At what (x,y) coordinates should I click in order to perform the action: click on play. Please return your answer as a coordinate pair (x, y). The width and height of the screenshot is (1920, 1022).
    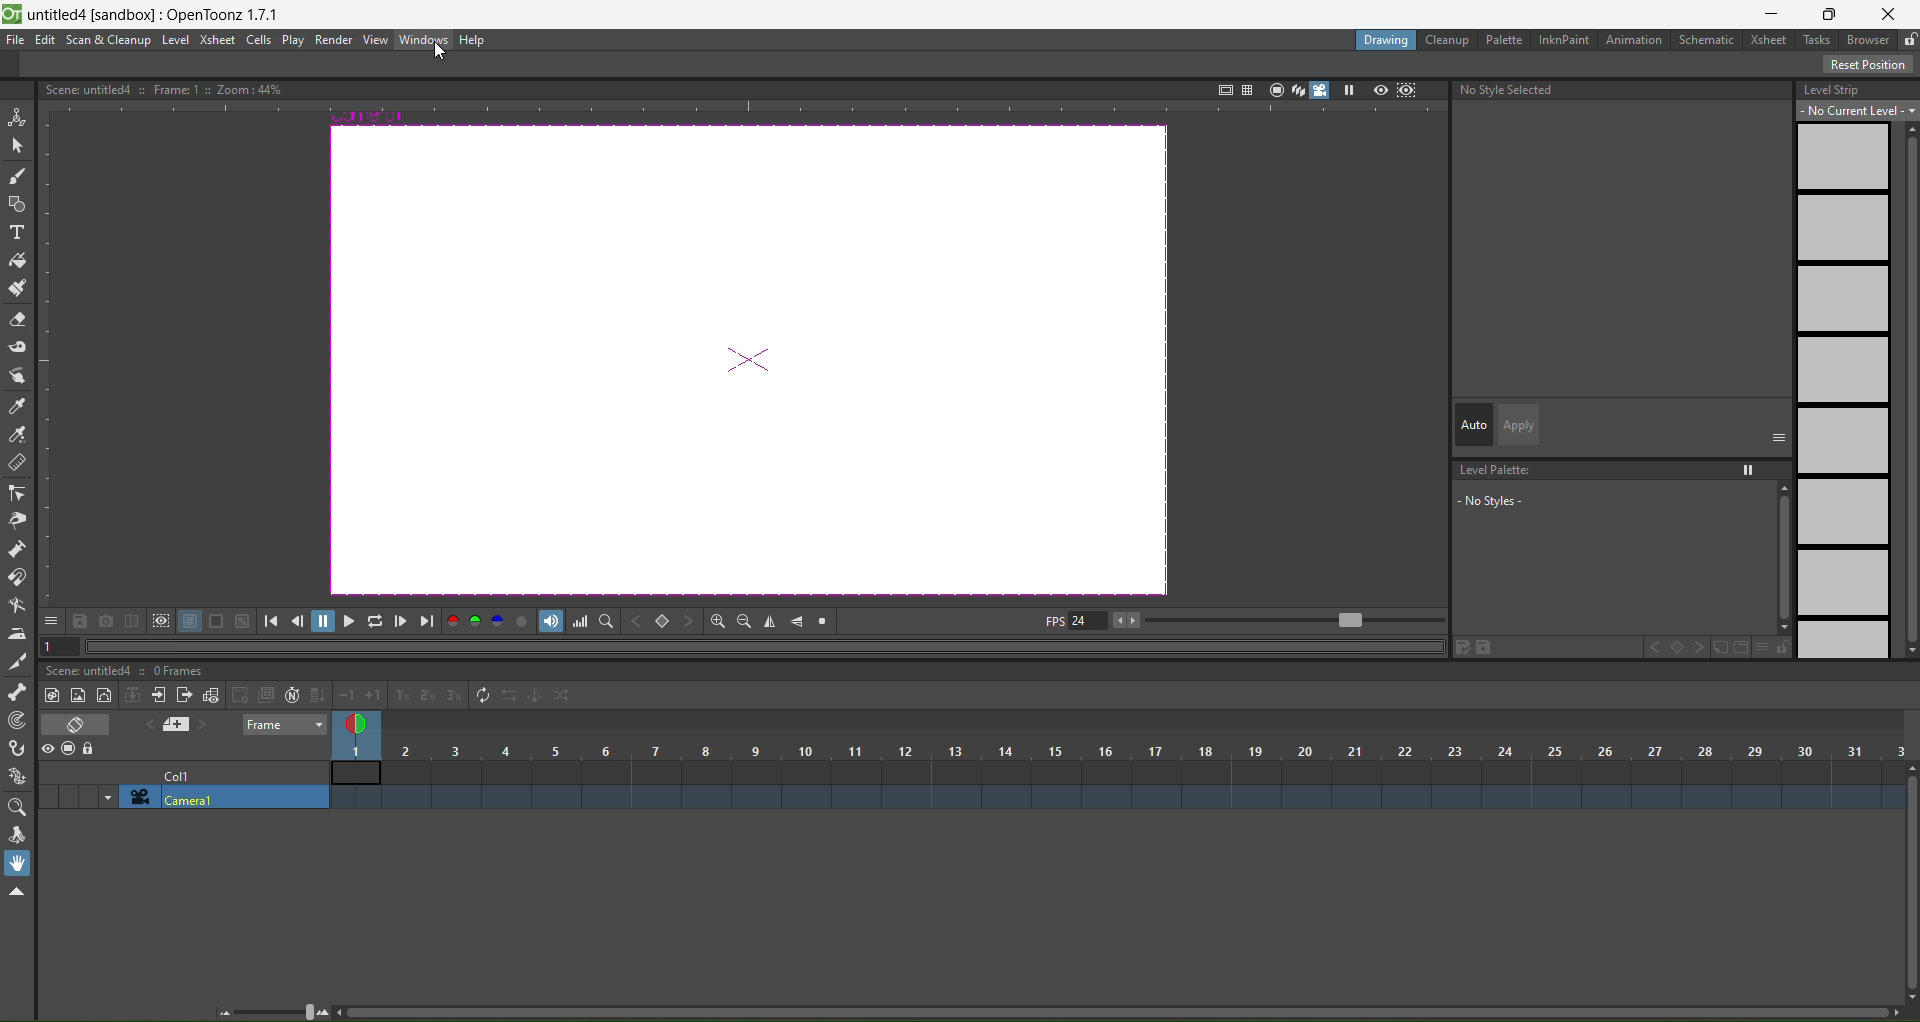
    Looking at the image, I should click on (293, 41).